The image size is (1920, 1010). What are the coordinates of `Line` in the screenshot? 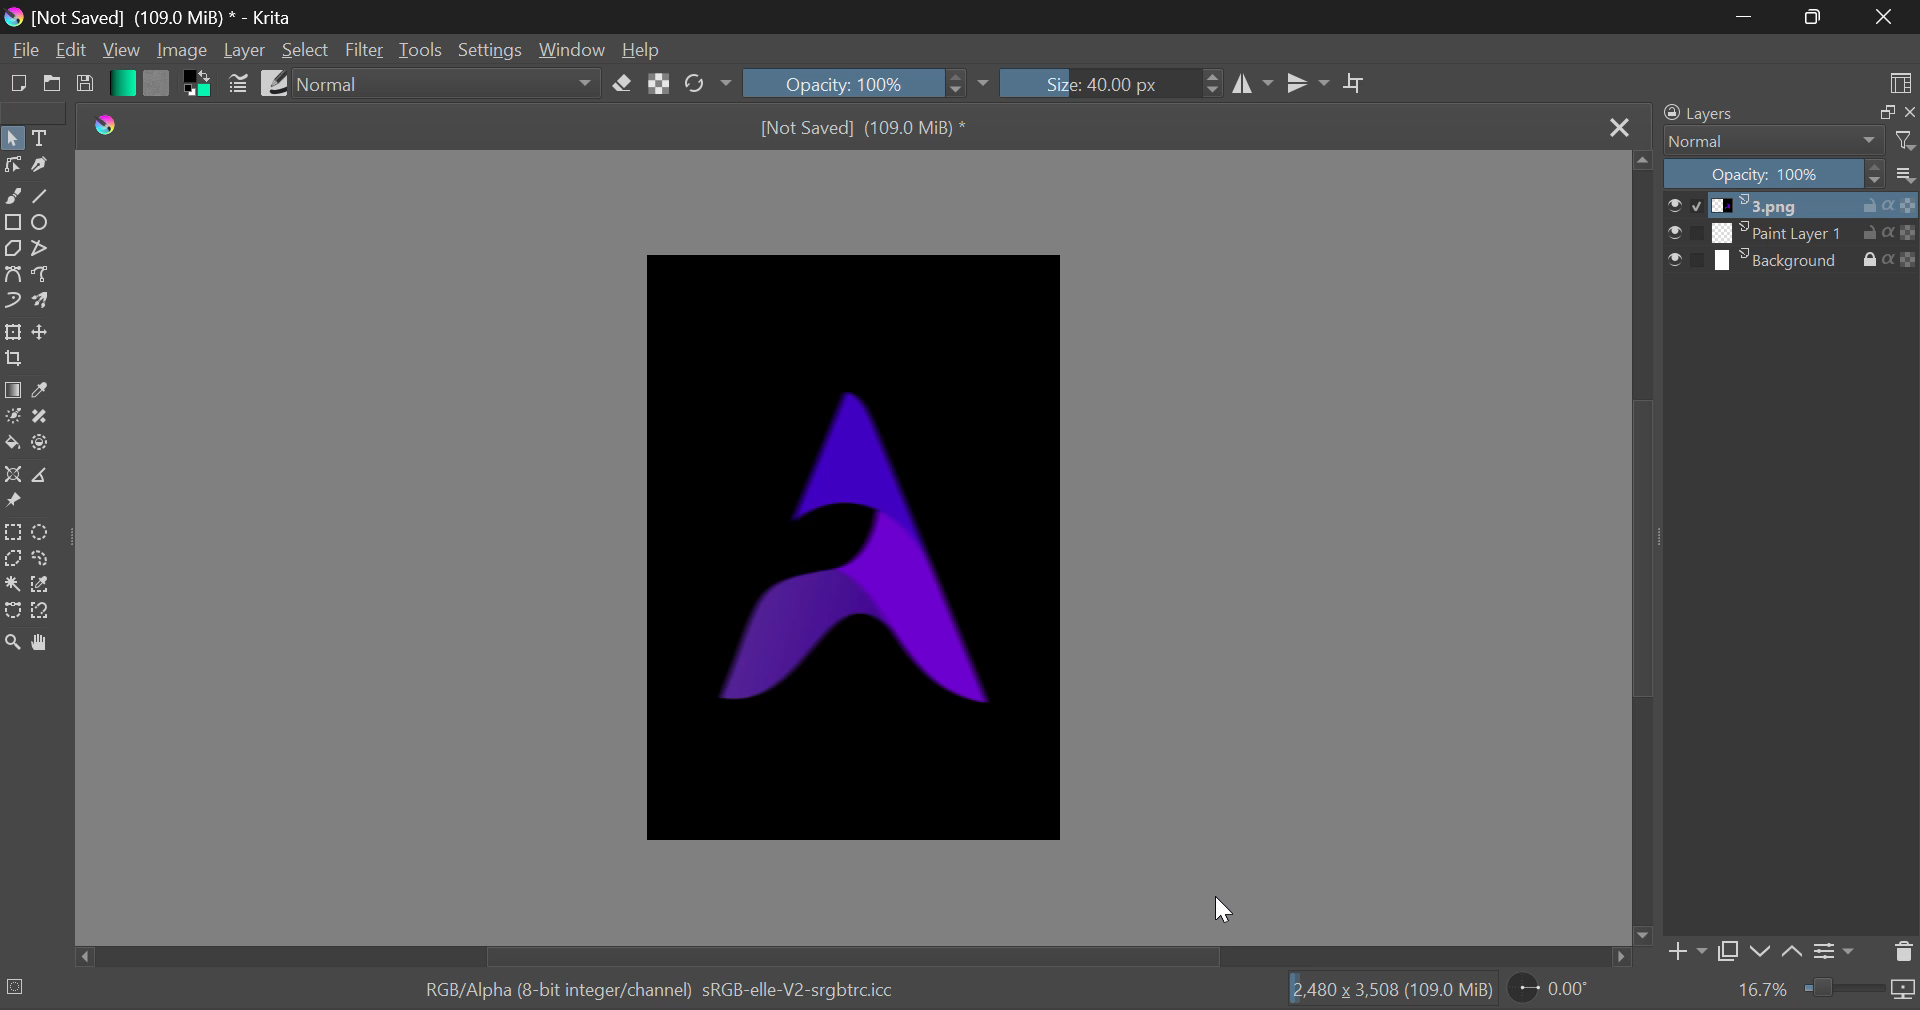 It's located at (43, 195).